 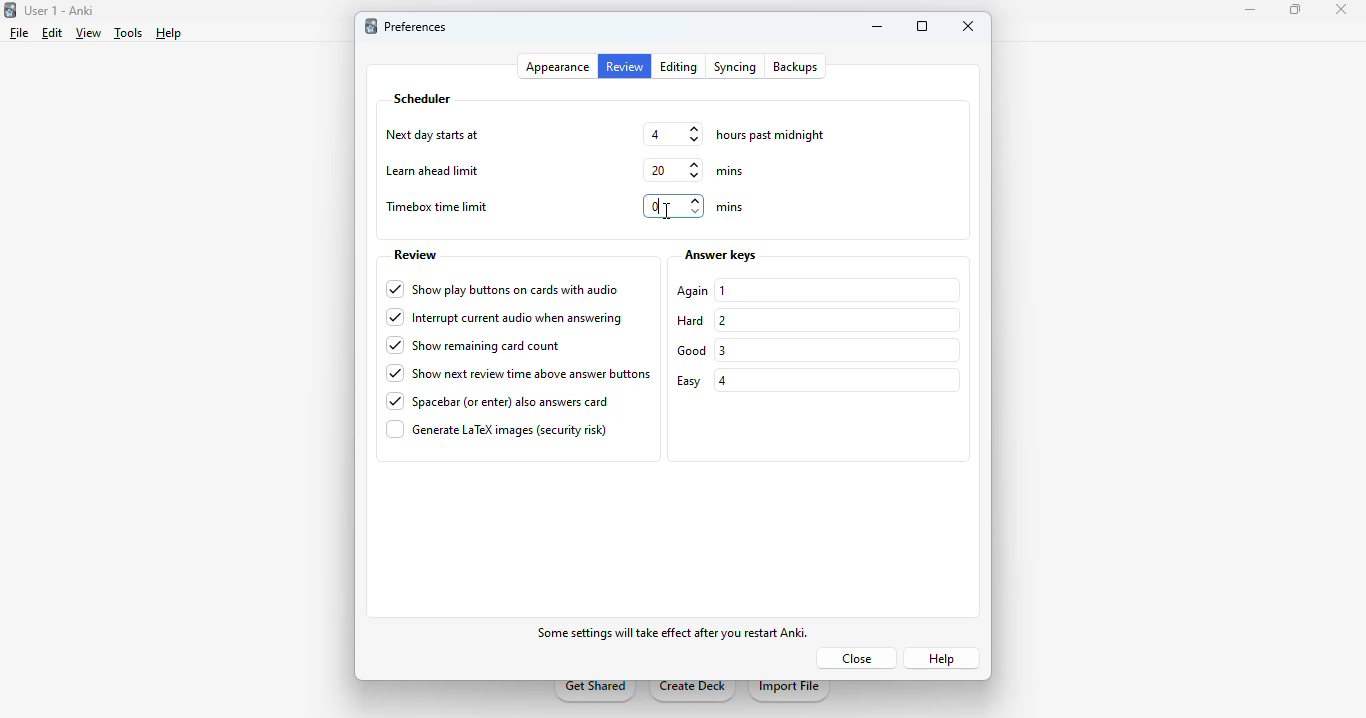 What do you see at coordinates (1341, 12) in the screenshot?
I see `close` at bounding box center [1341, 12].